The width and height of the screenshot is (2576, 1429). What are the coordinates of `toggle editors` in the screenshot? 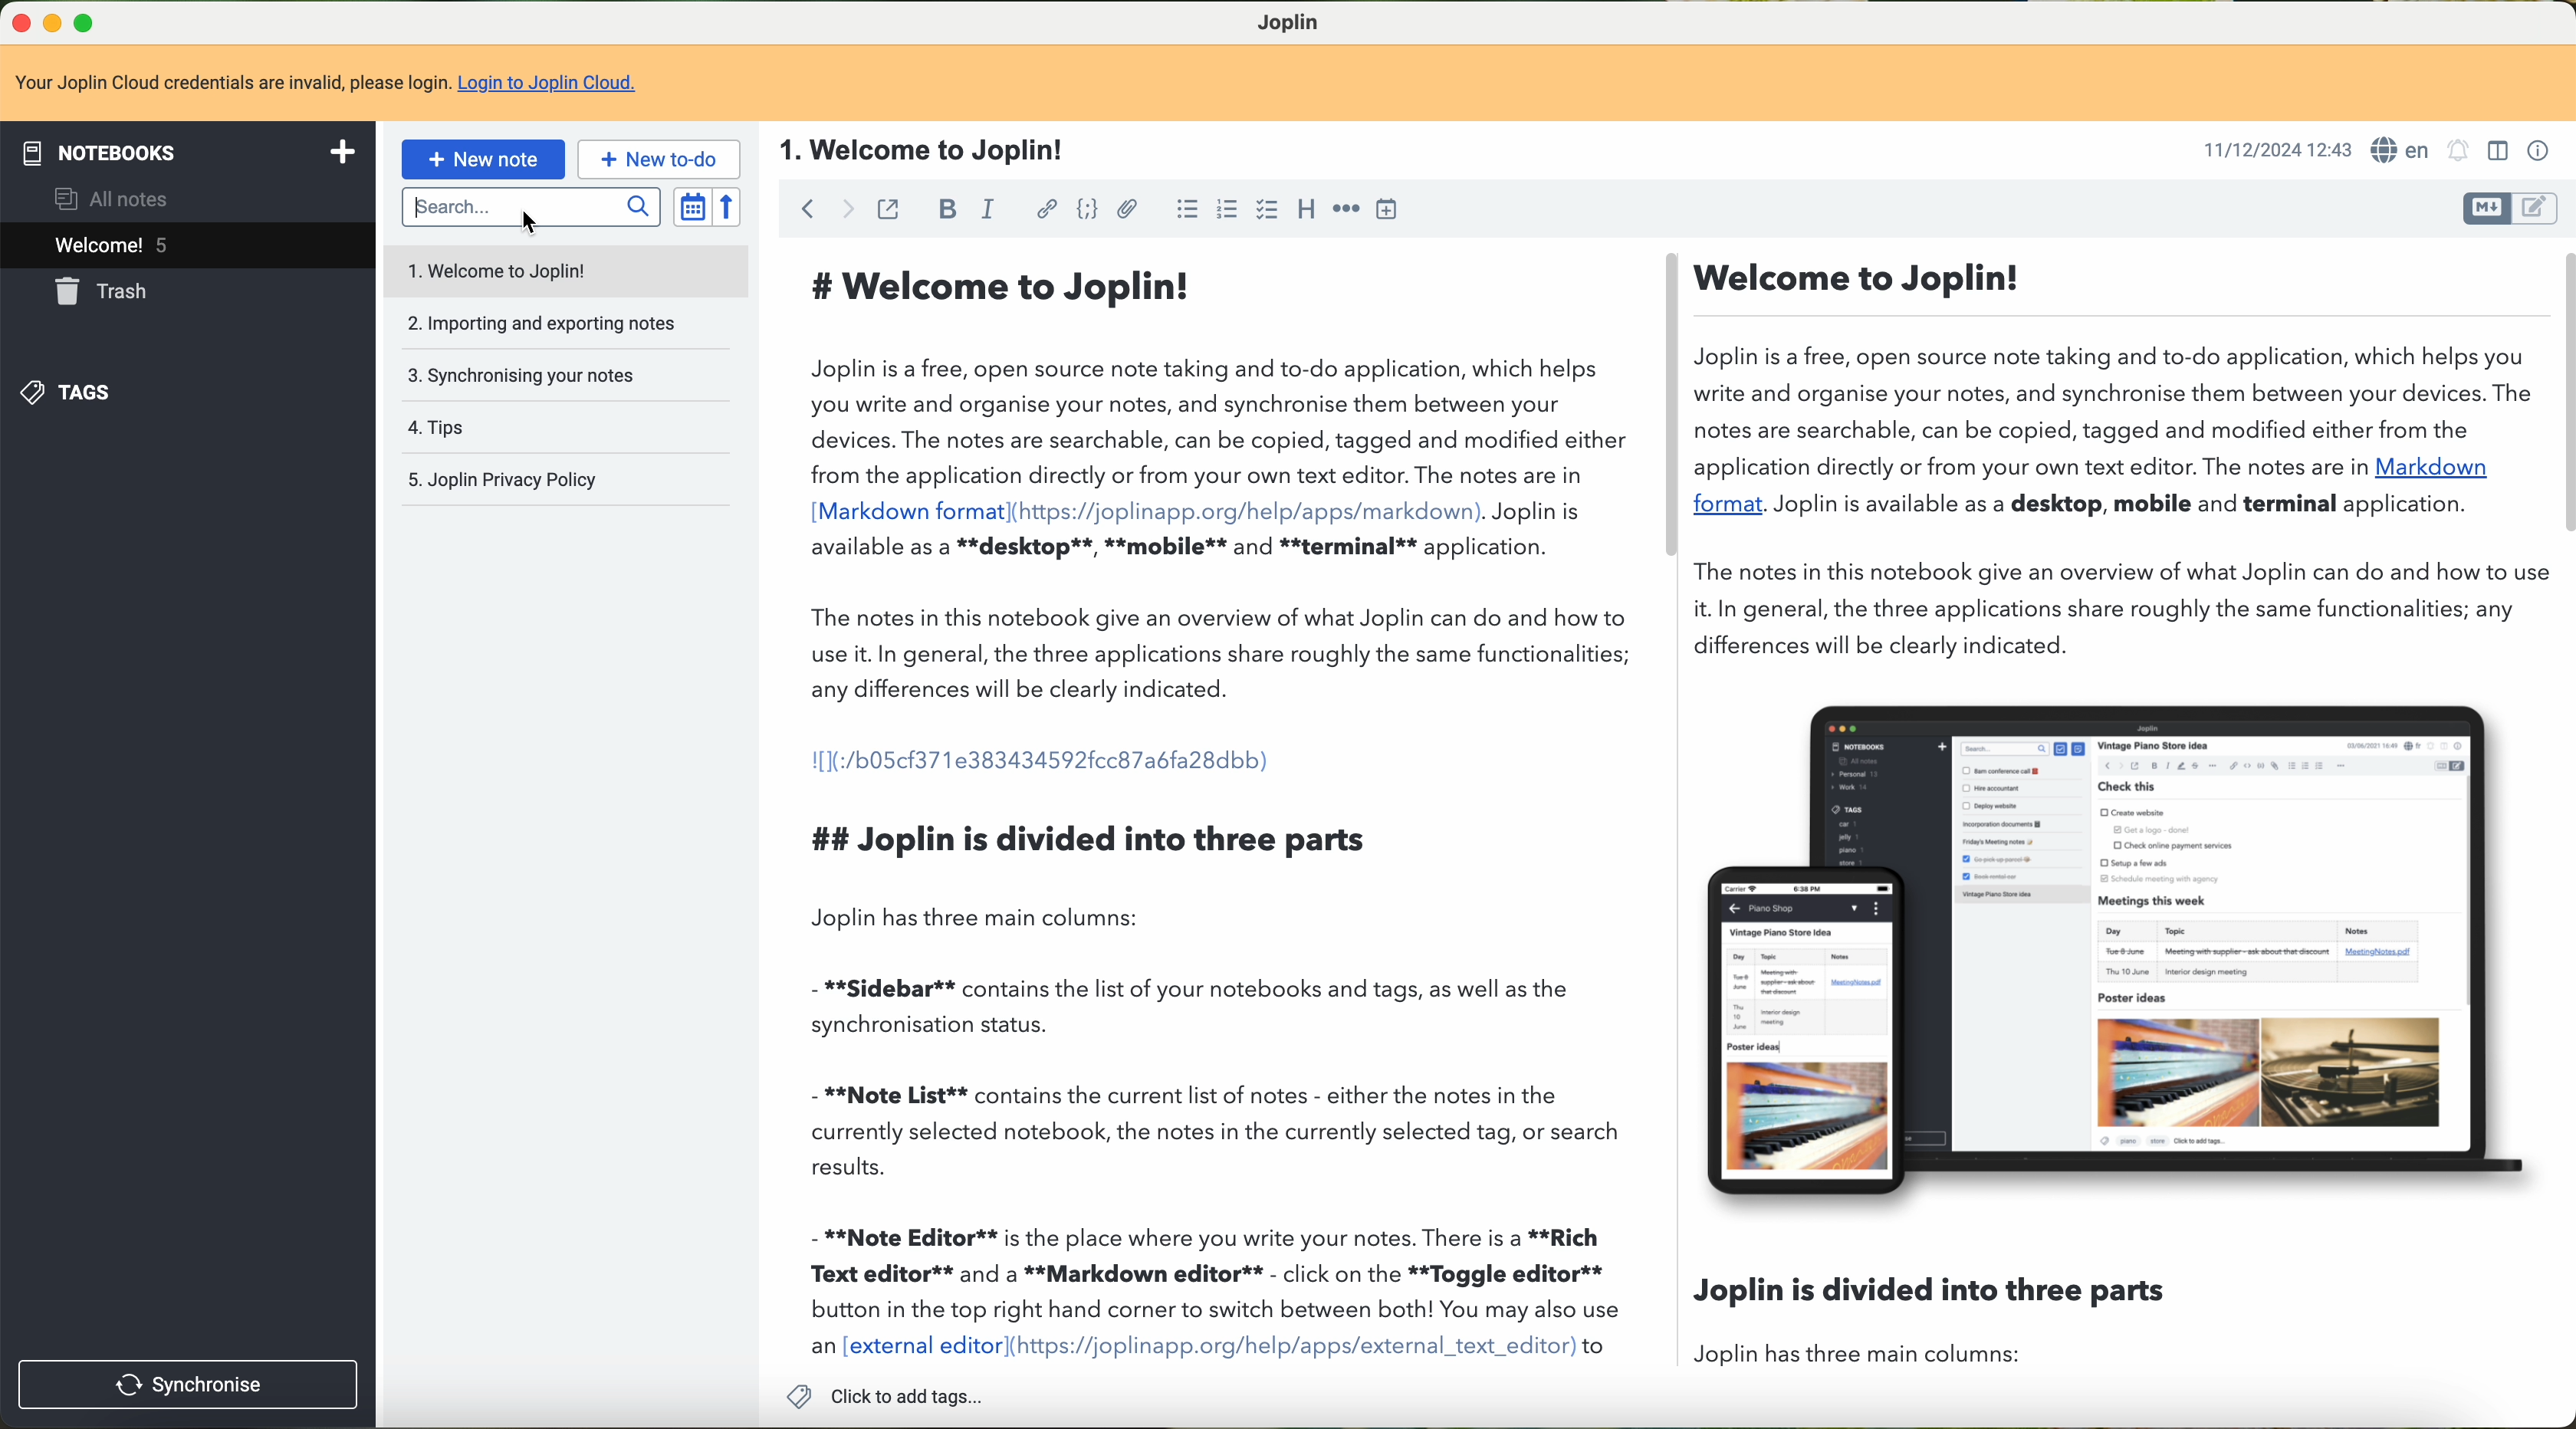 It's located at (2486, 209).